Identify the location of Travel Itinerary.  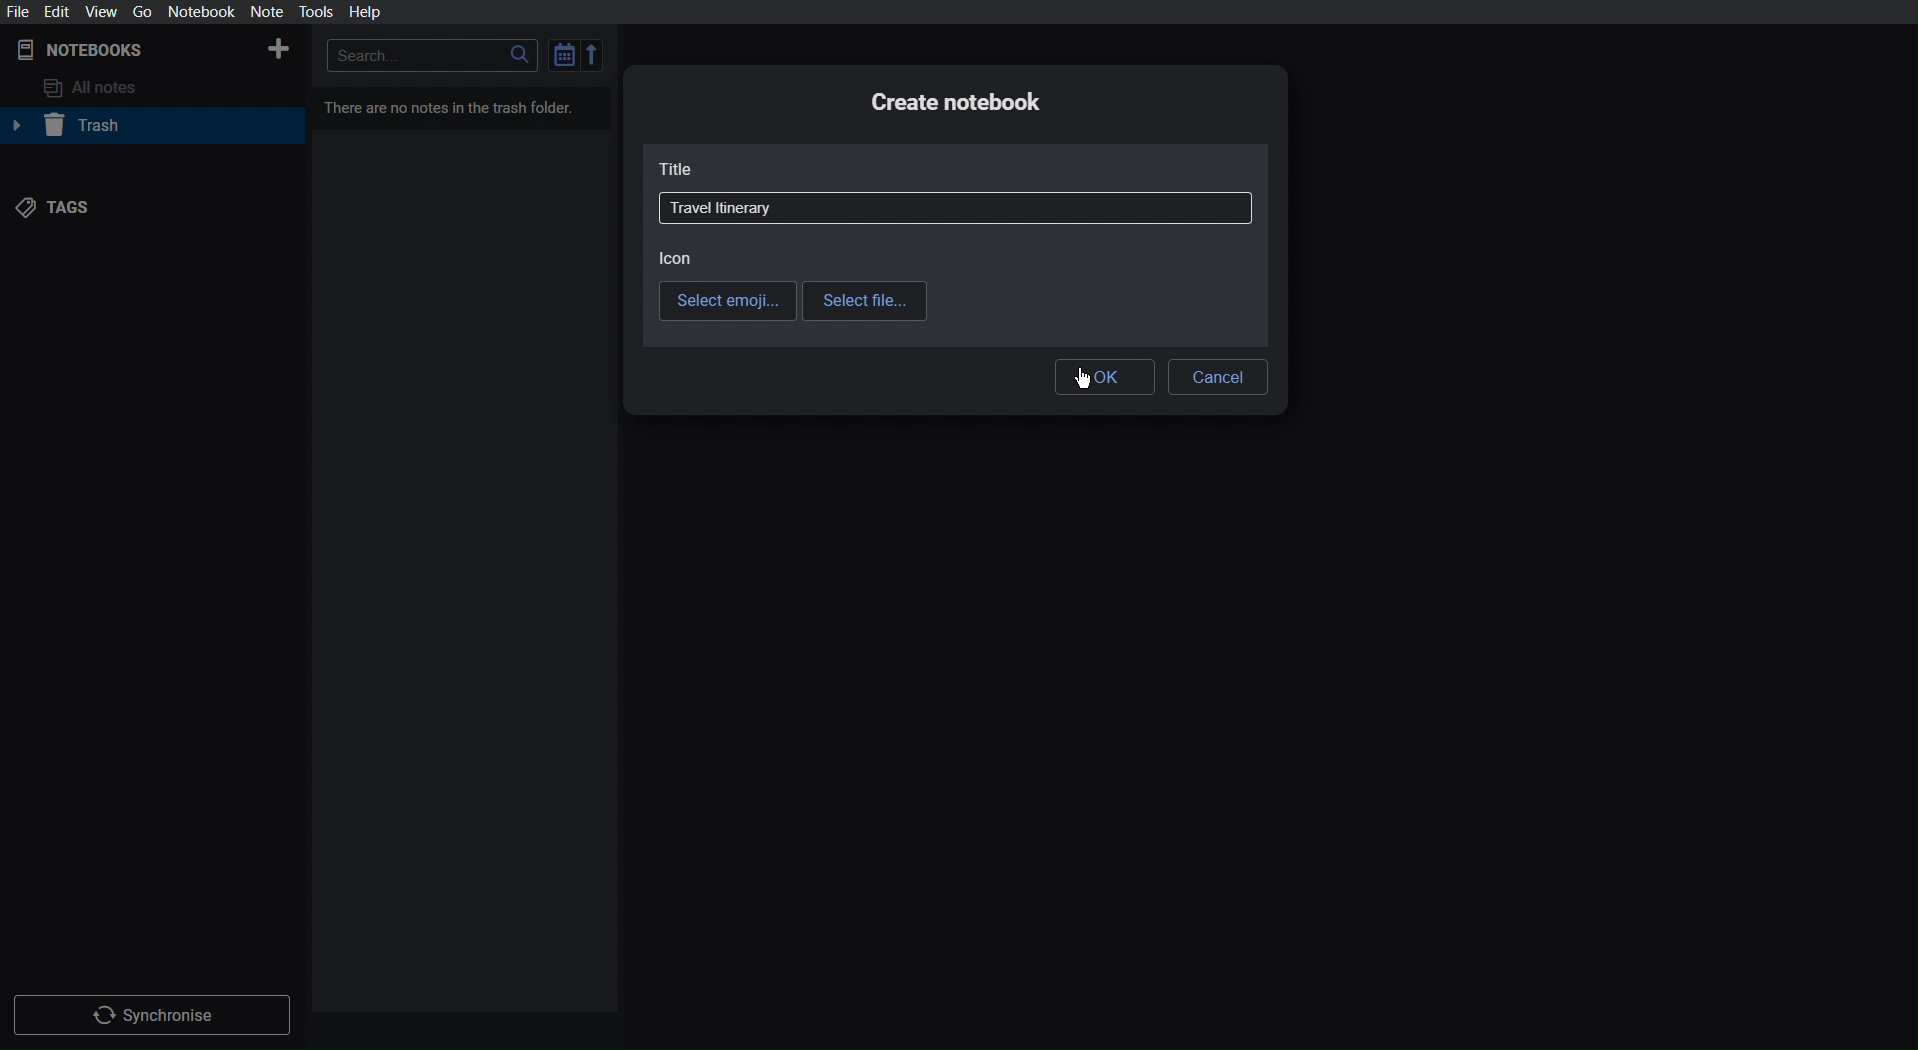
(724, 209).